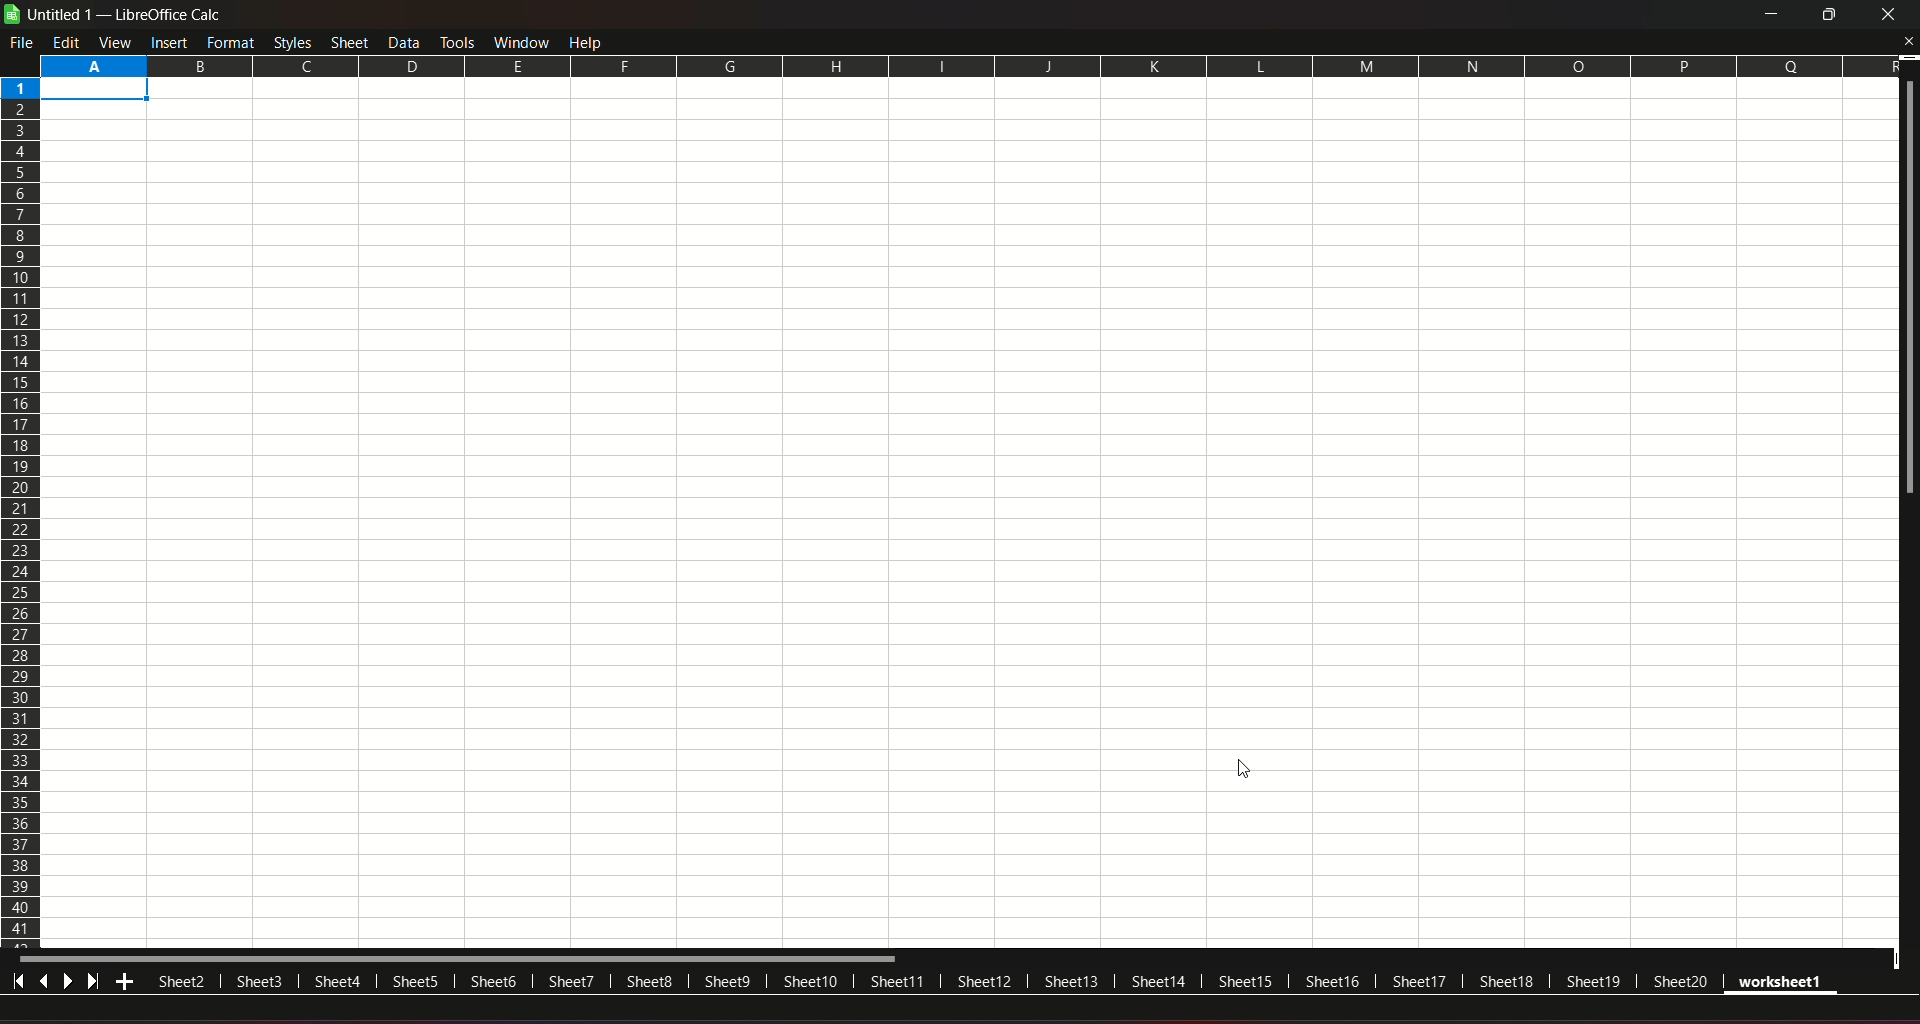  What do you see at coordinates (351, 41) in the screenshot?
I see `Sheet` at bounding box center [351, 41].